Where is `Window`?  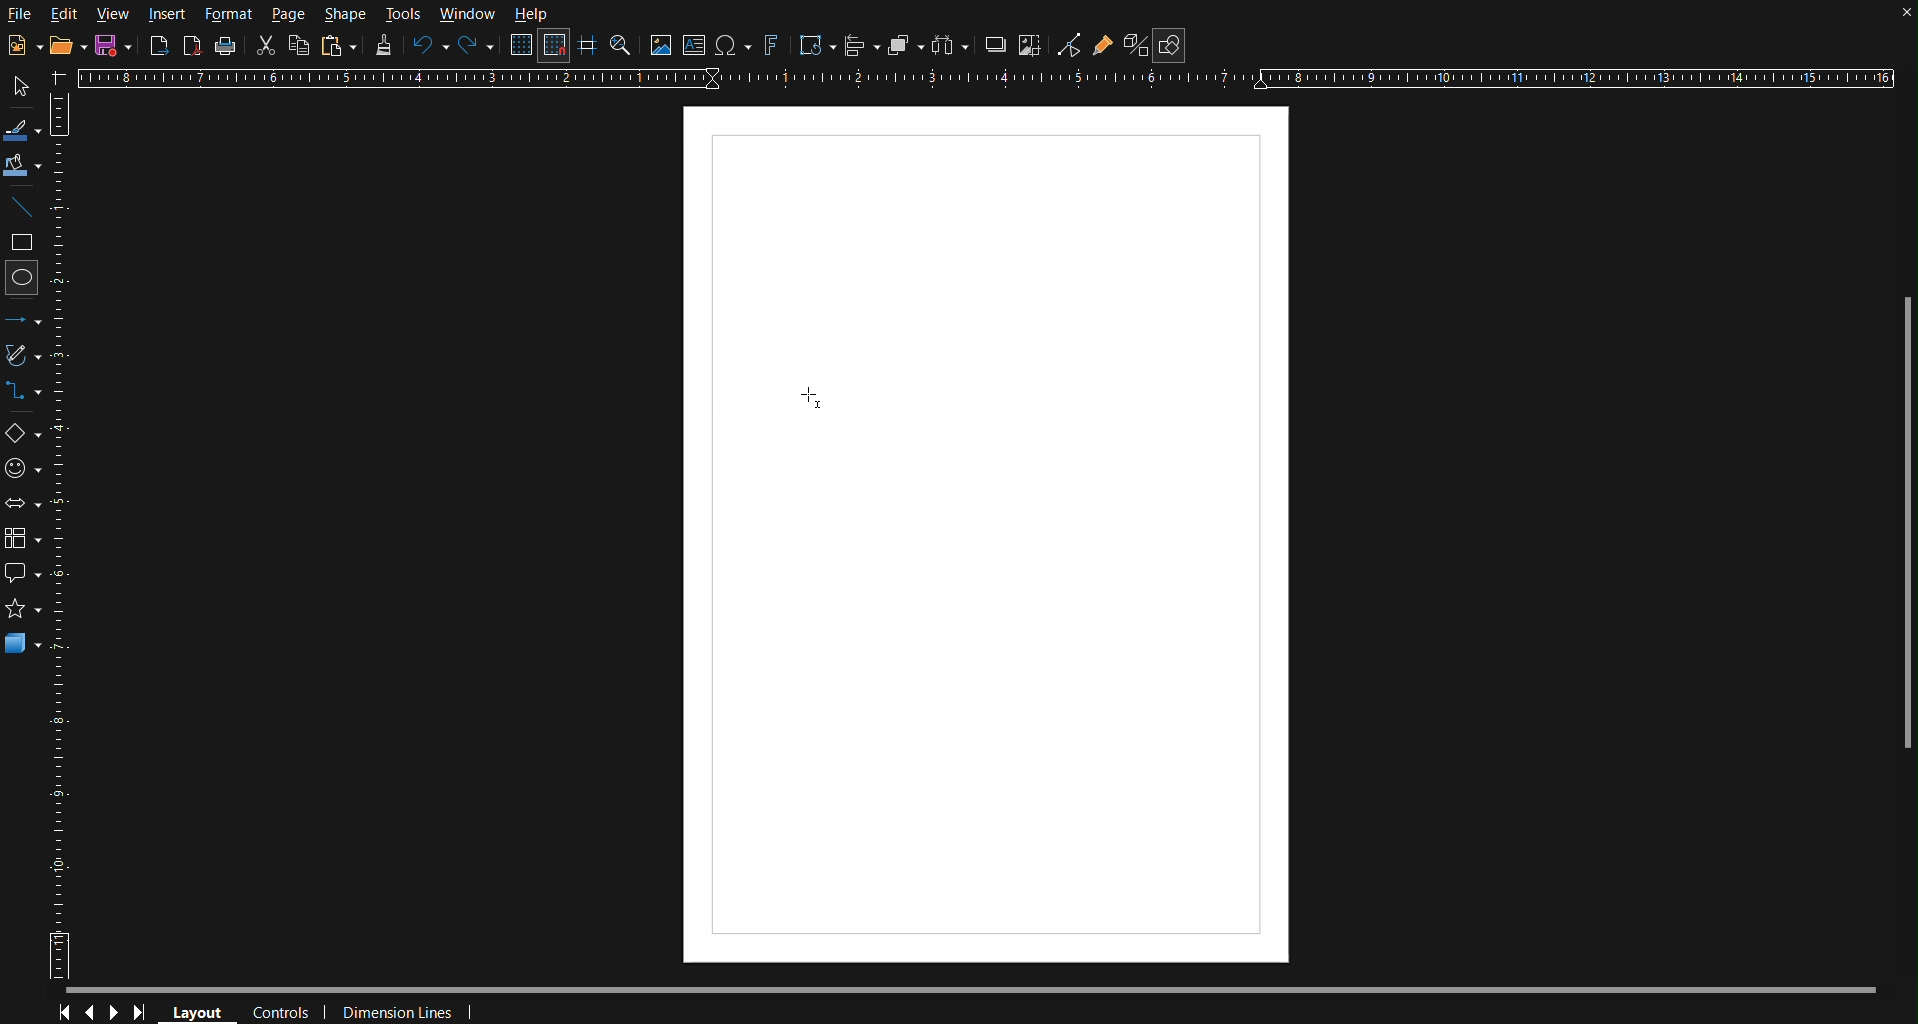
Window is located at coordinates (467, 13).